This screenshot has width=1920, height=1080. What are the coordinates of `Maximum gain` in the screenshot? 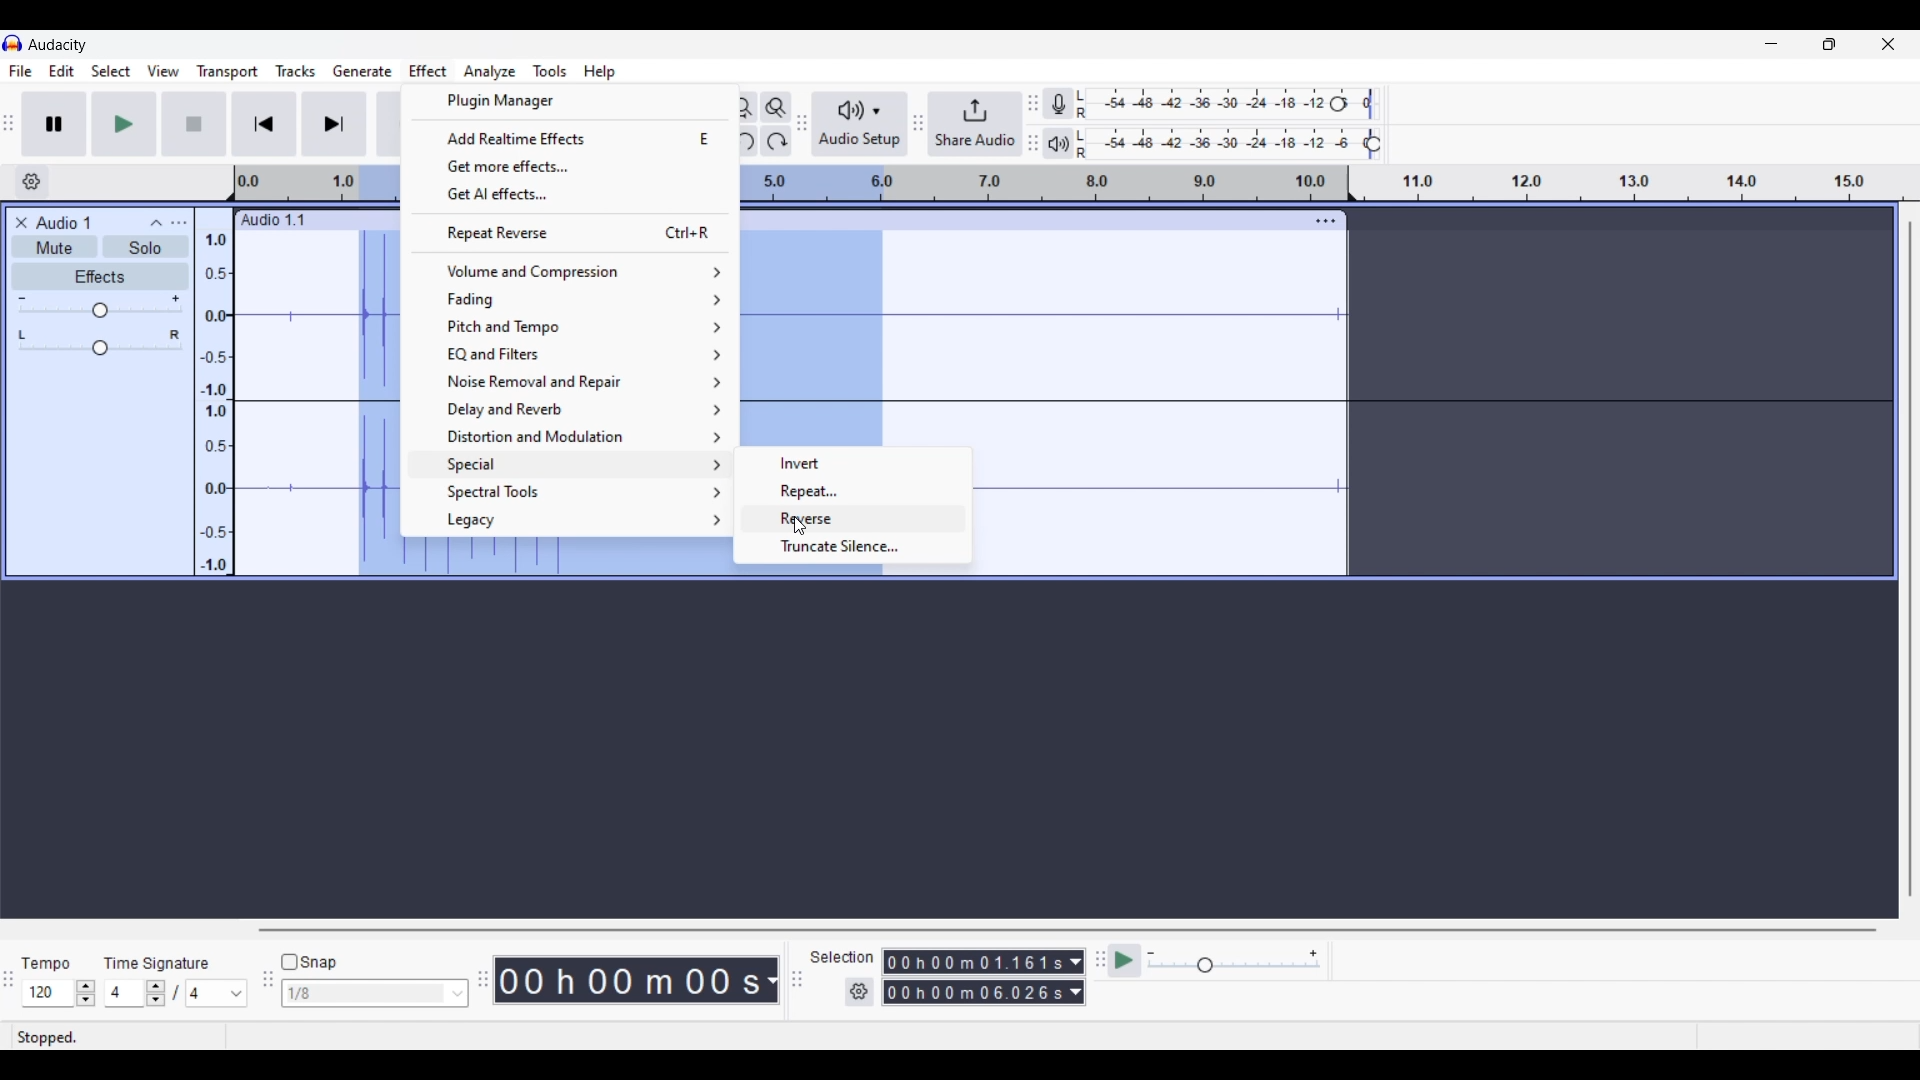 It's located at (175, 298).